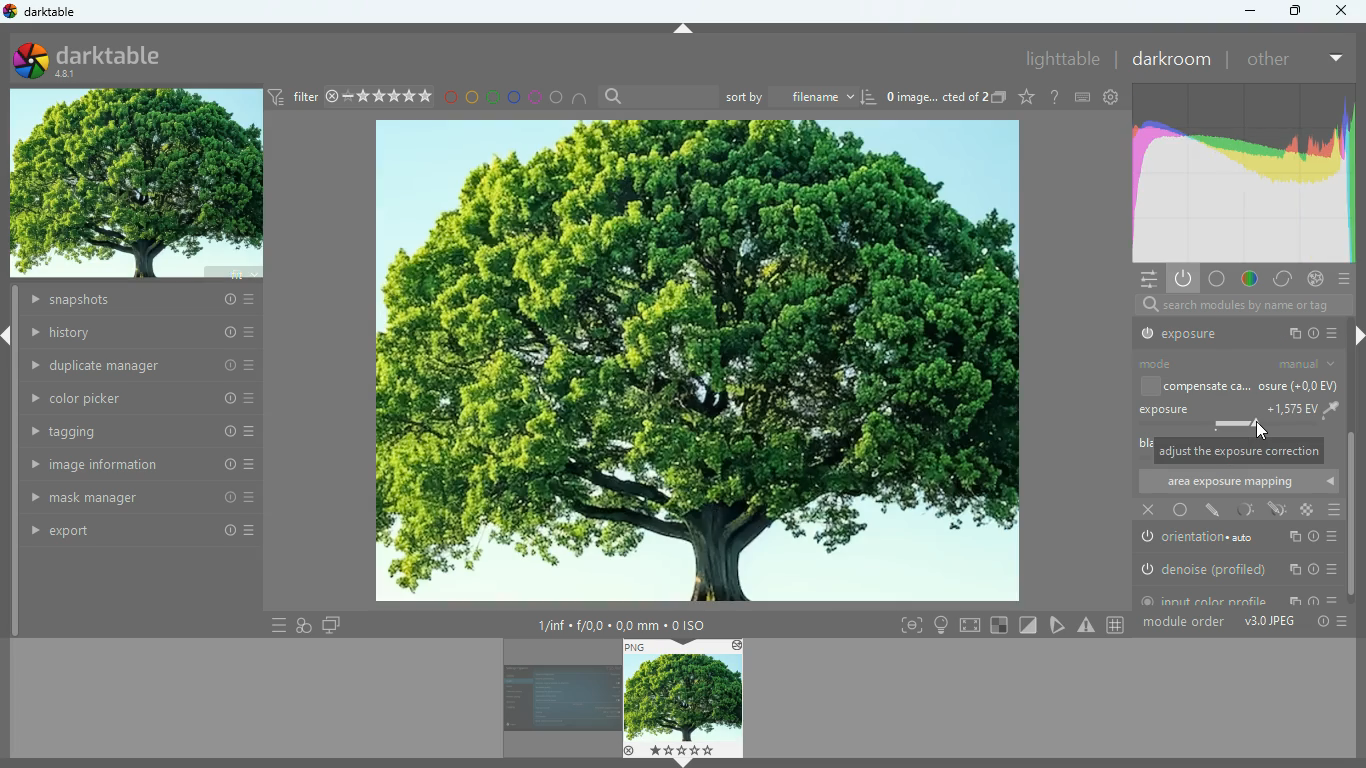  Describe the element at coordinates (513, 98) in the screenshot. I see `blue` at that location.